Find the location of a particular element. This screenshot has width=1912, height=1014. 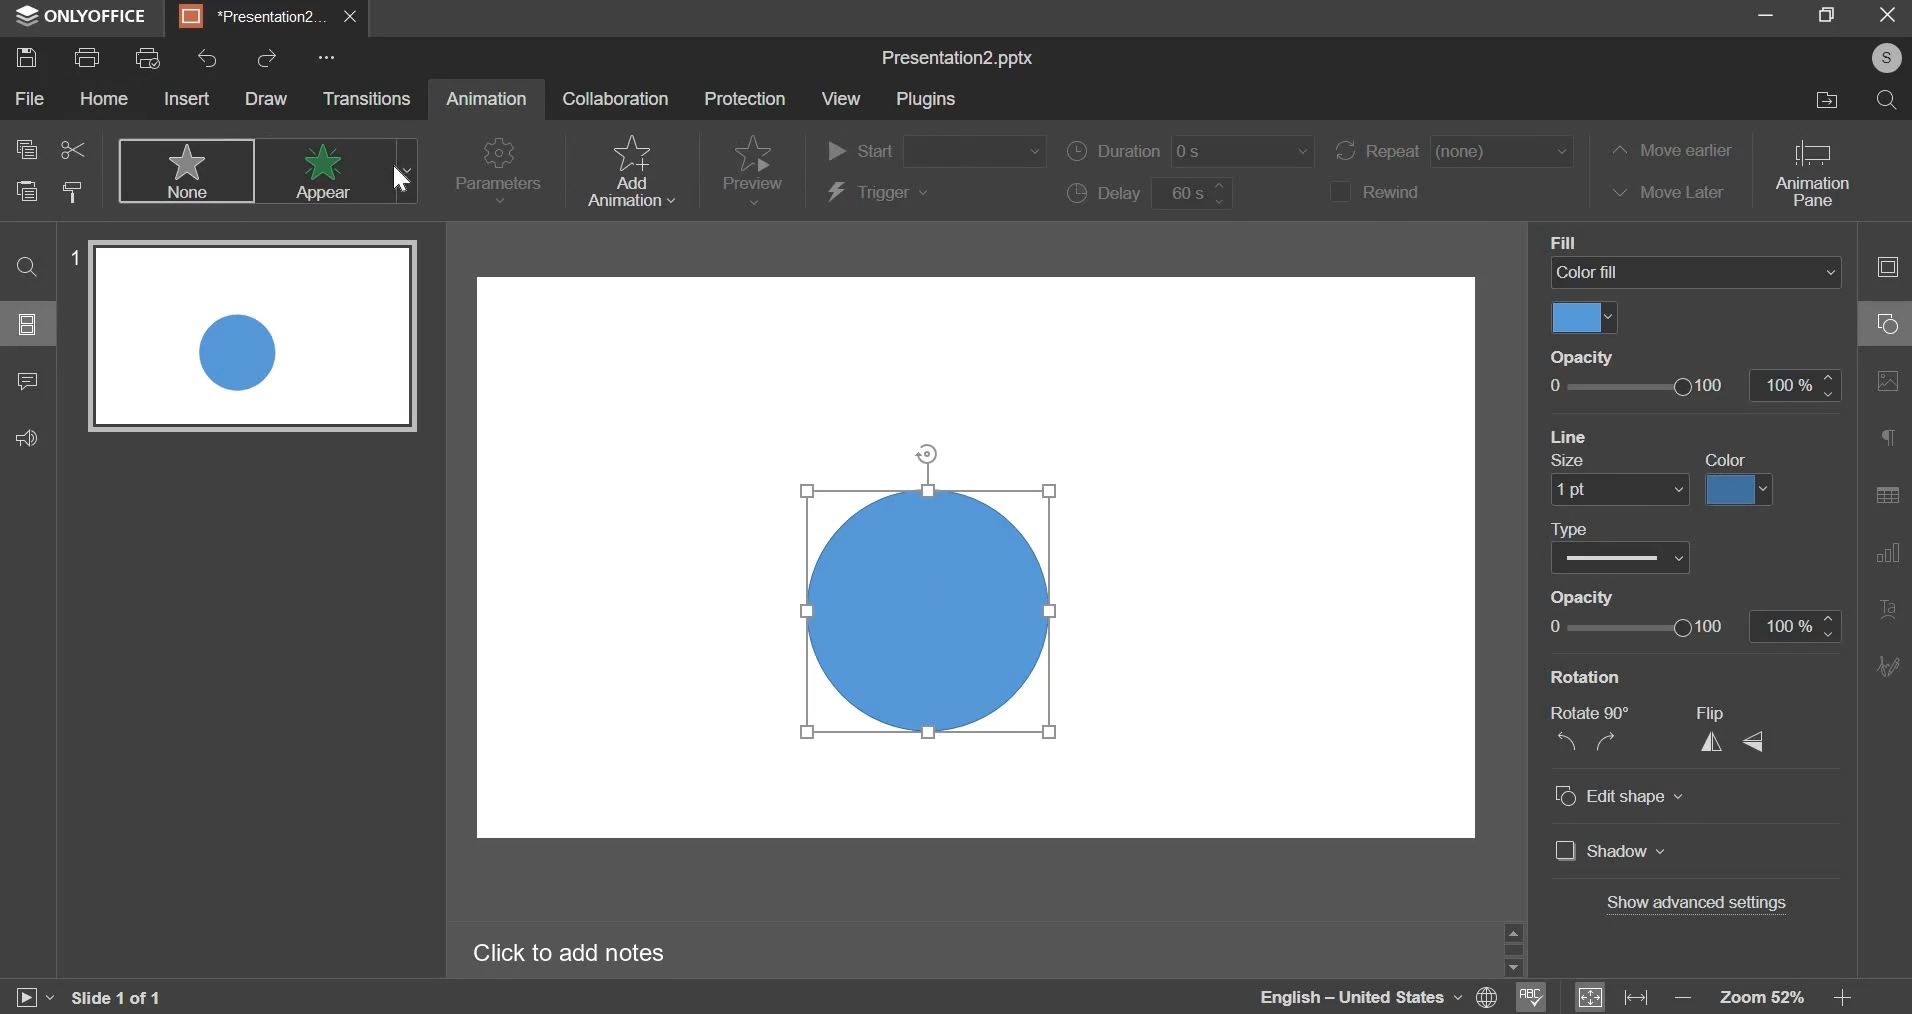

cut is located at coordinates (72, 149).